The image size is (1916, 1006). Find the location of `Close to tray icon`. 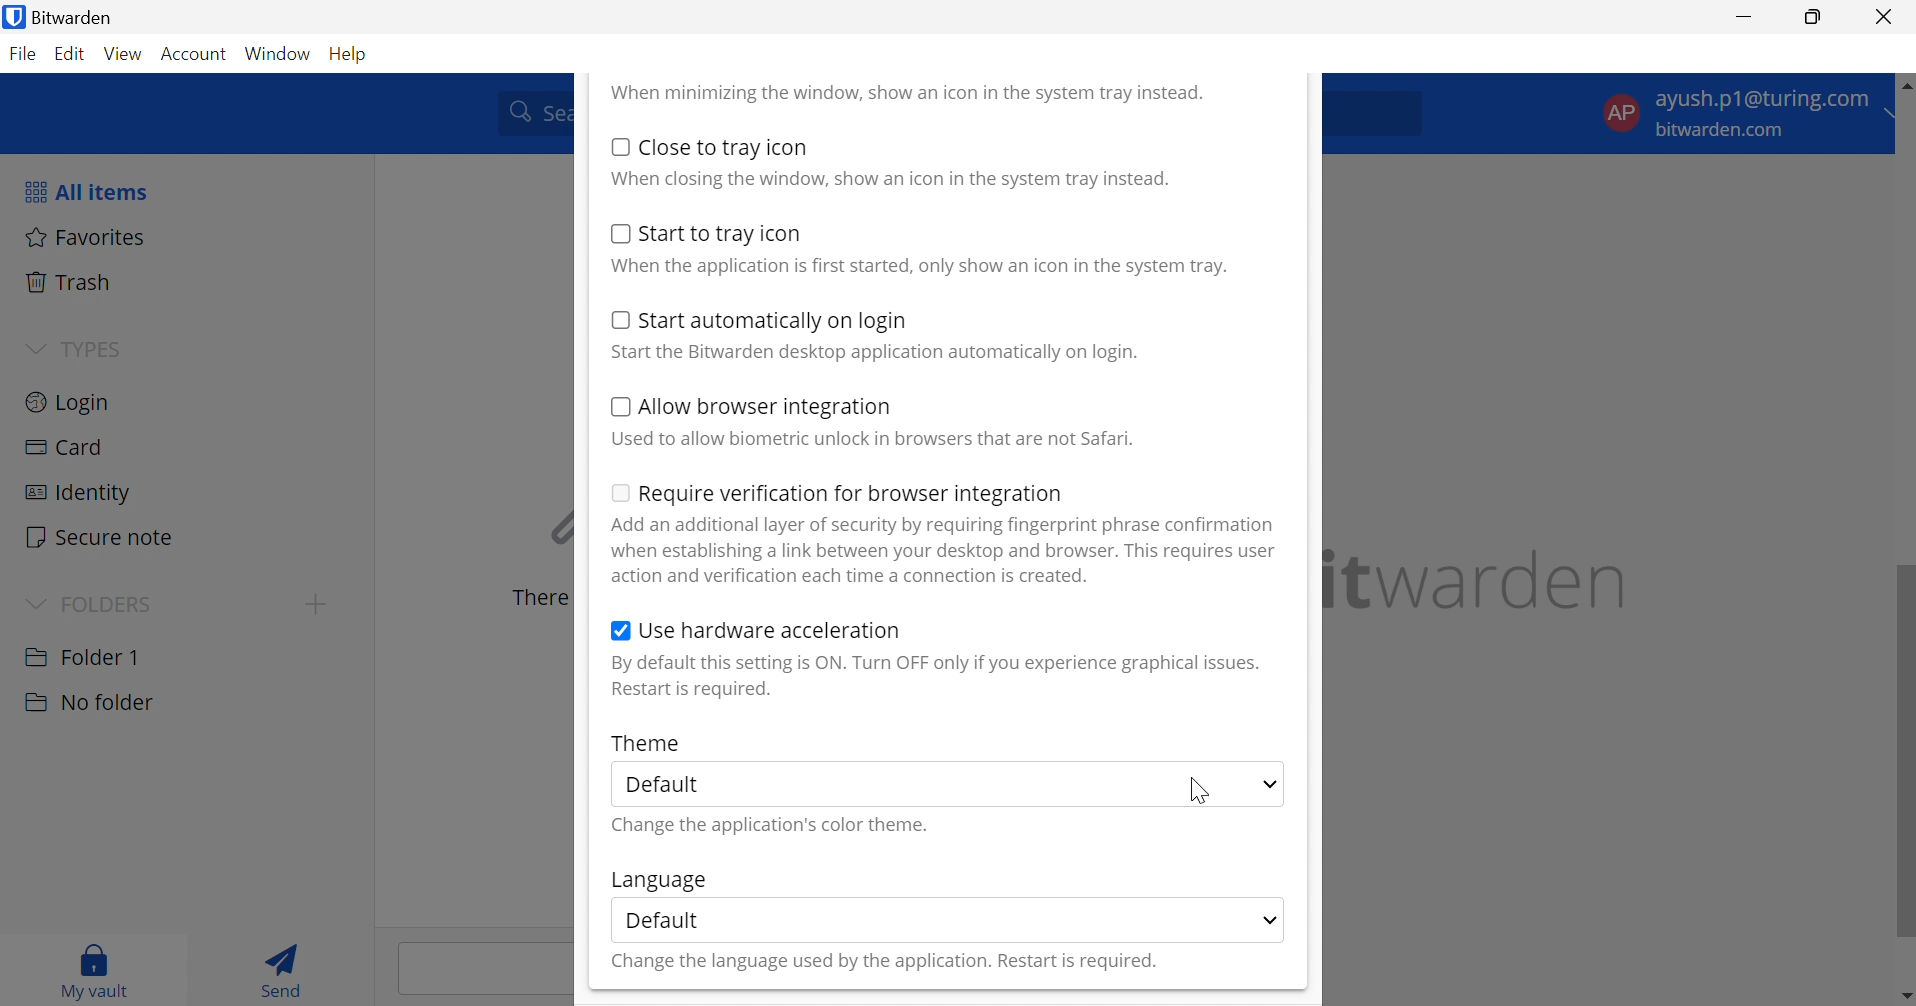

Close to tray icon is located at coordinates (725, 147).